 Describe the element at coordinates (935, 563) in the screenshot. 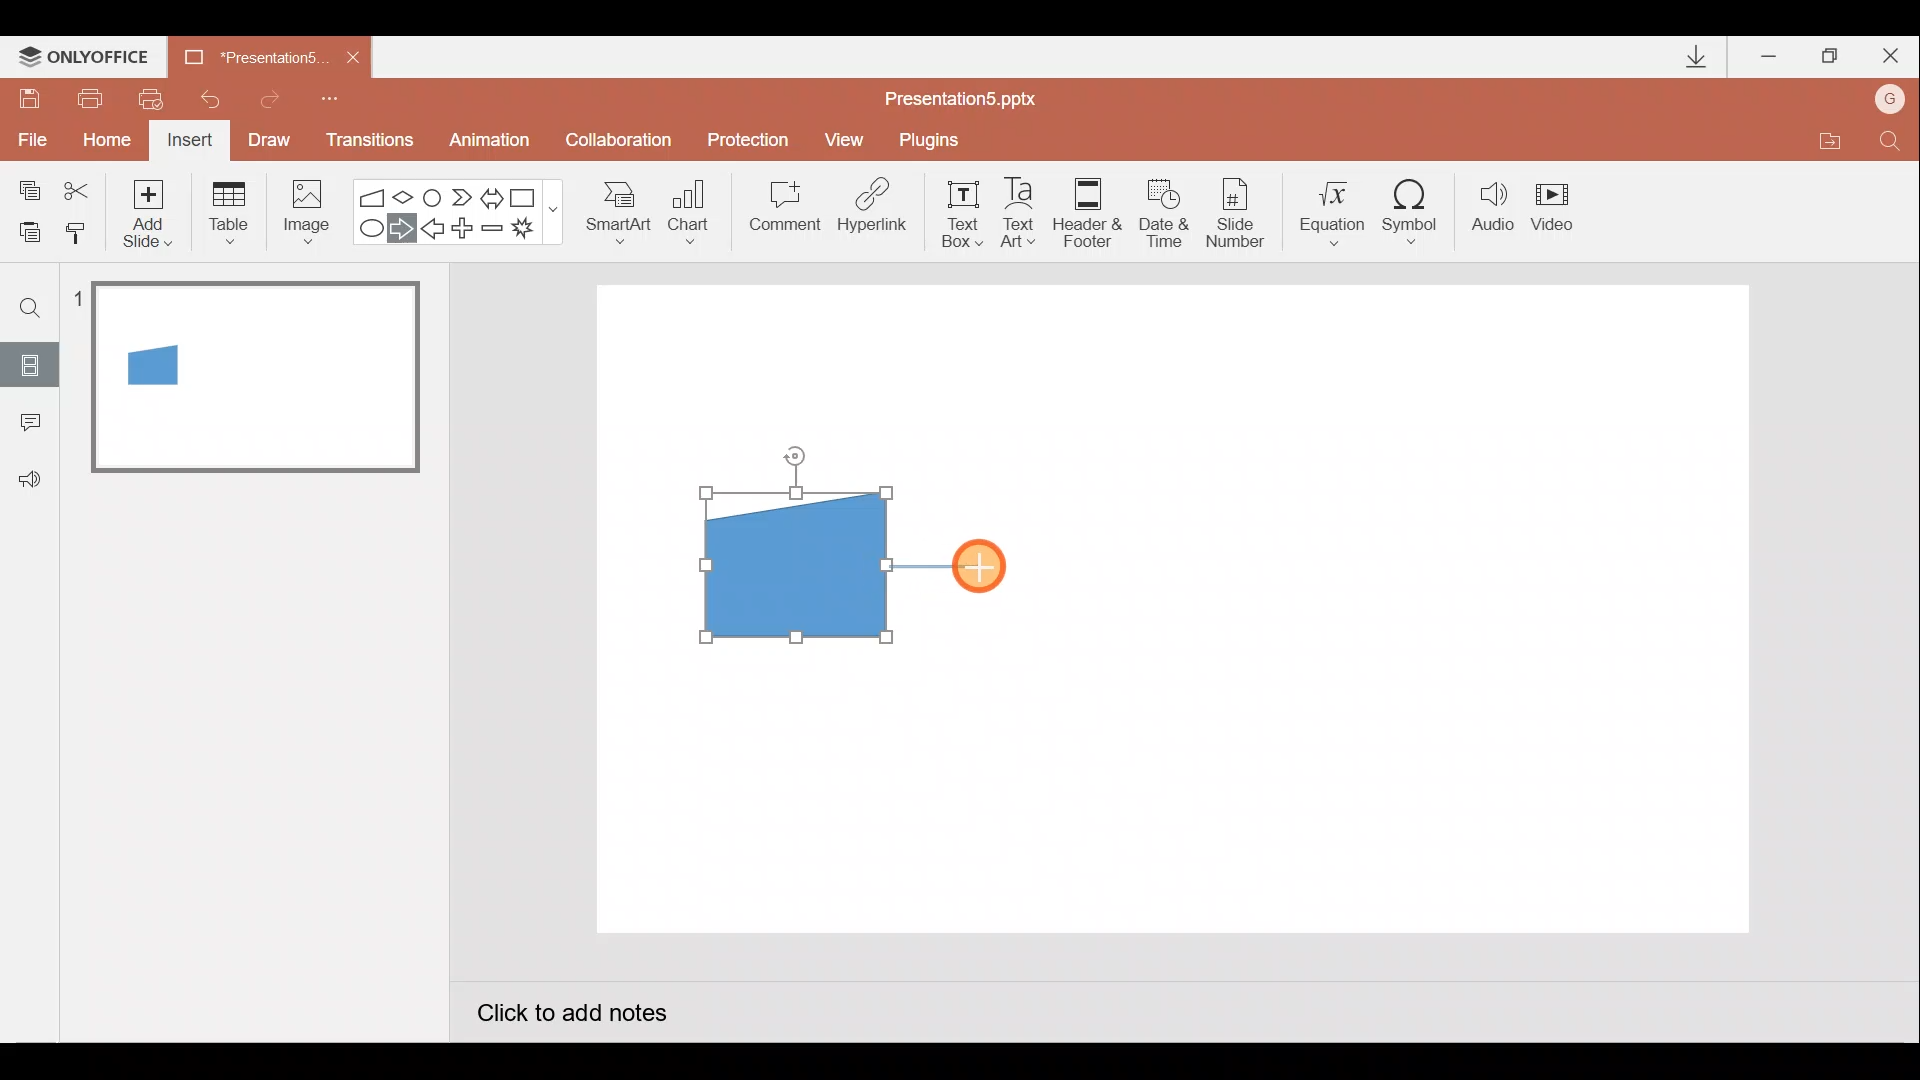

I see `Arrow` at that location.